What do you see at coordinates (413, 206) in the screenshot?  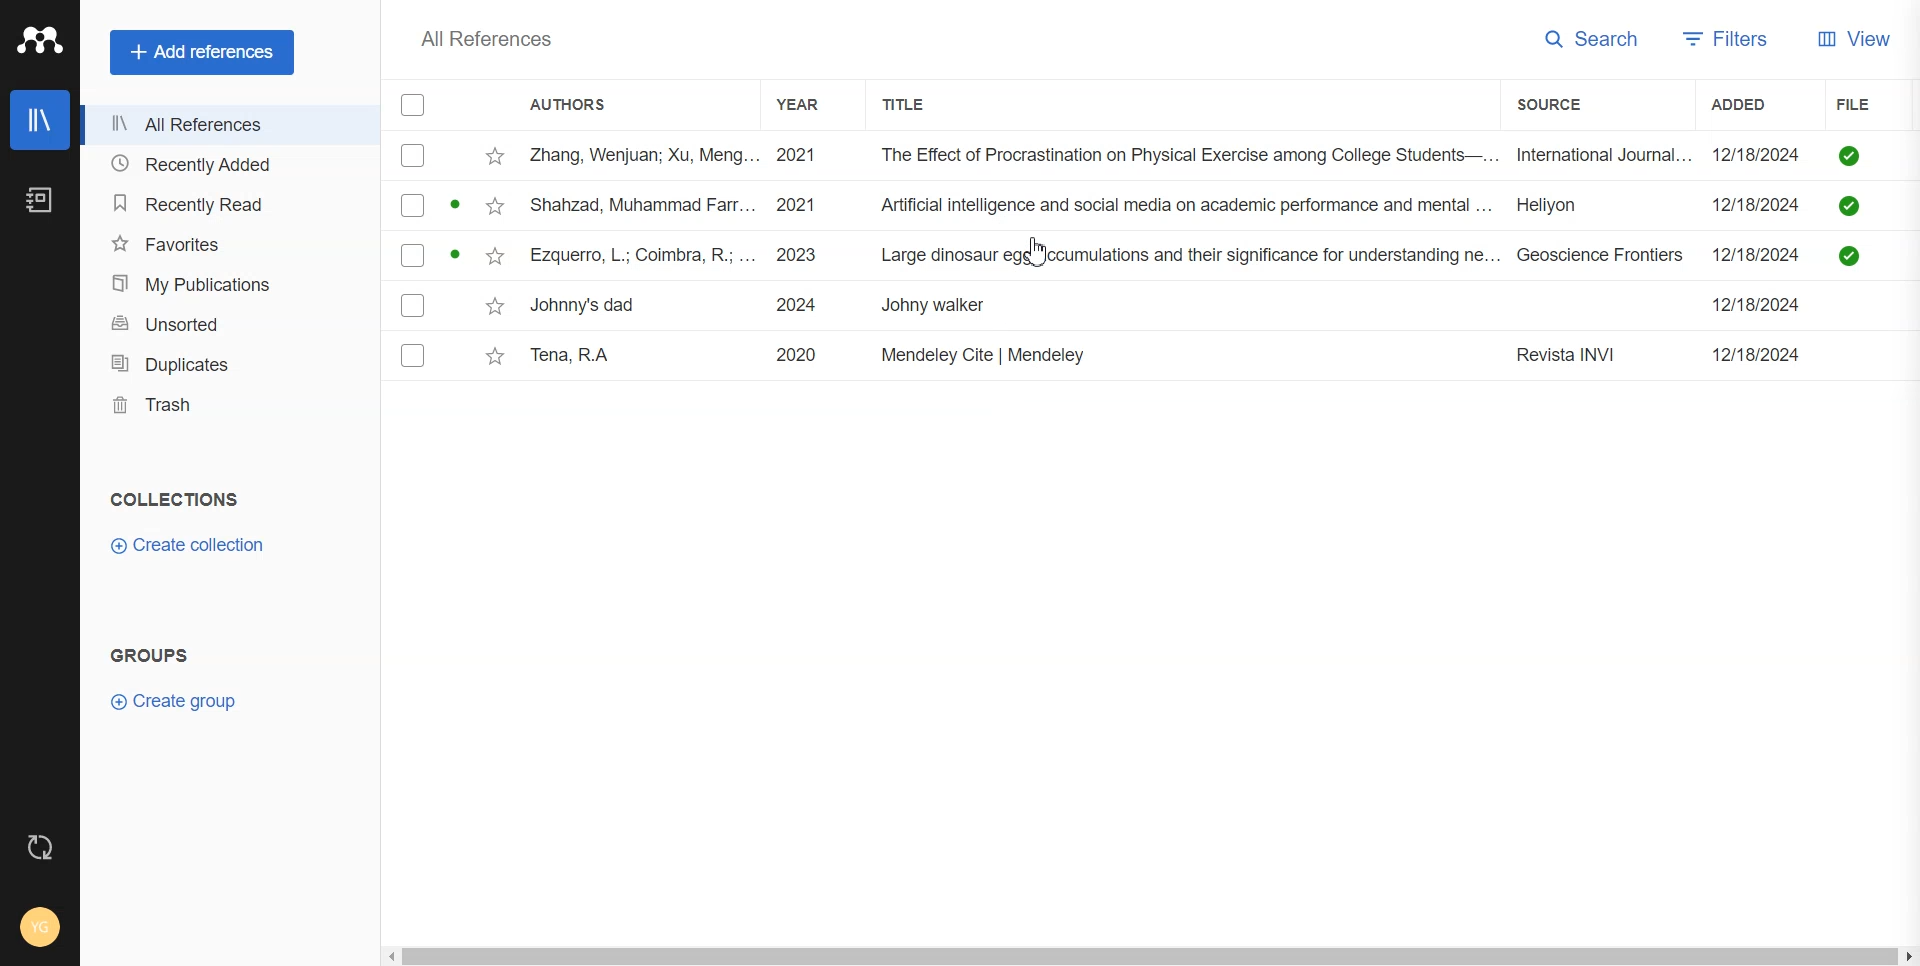 I see `Checkbox` at bounding box center [413, 206].